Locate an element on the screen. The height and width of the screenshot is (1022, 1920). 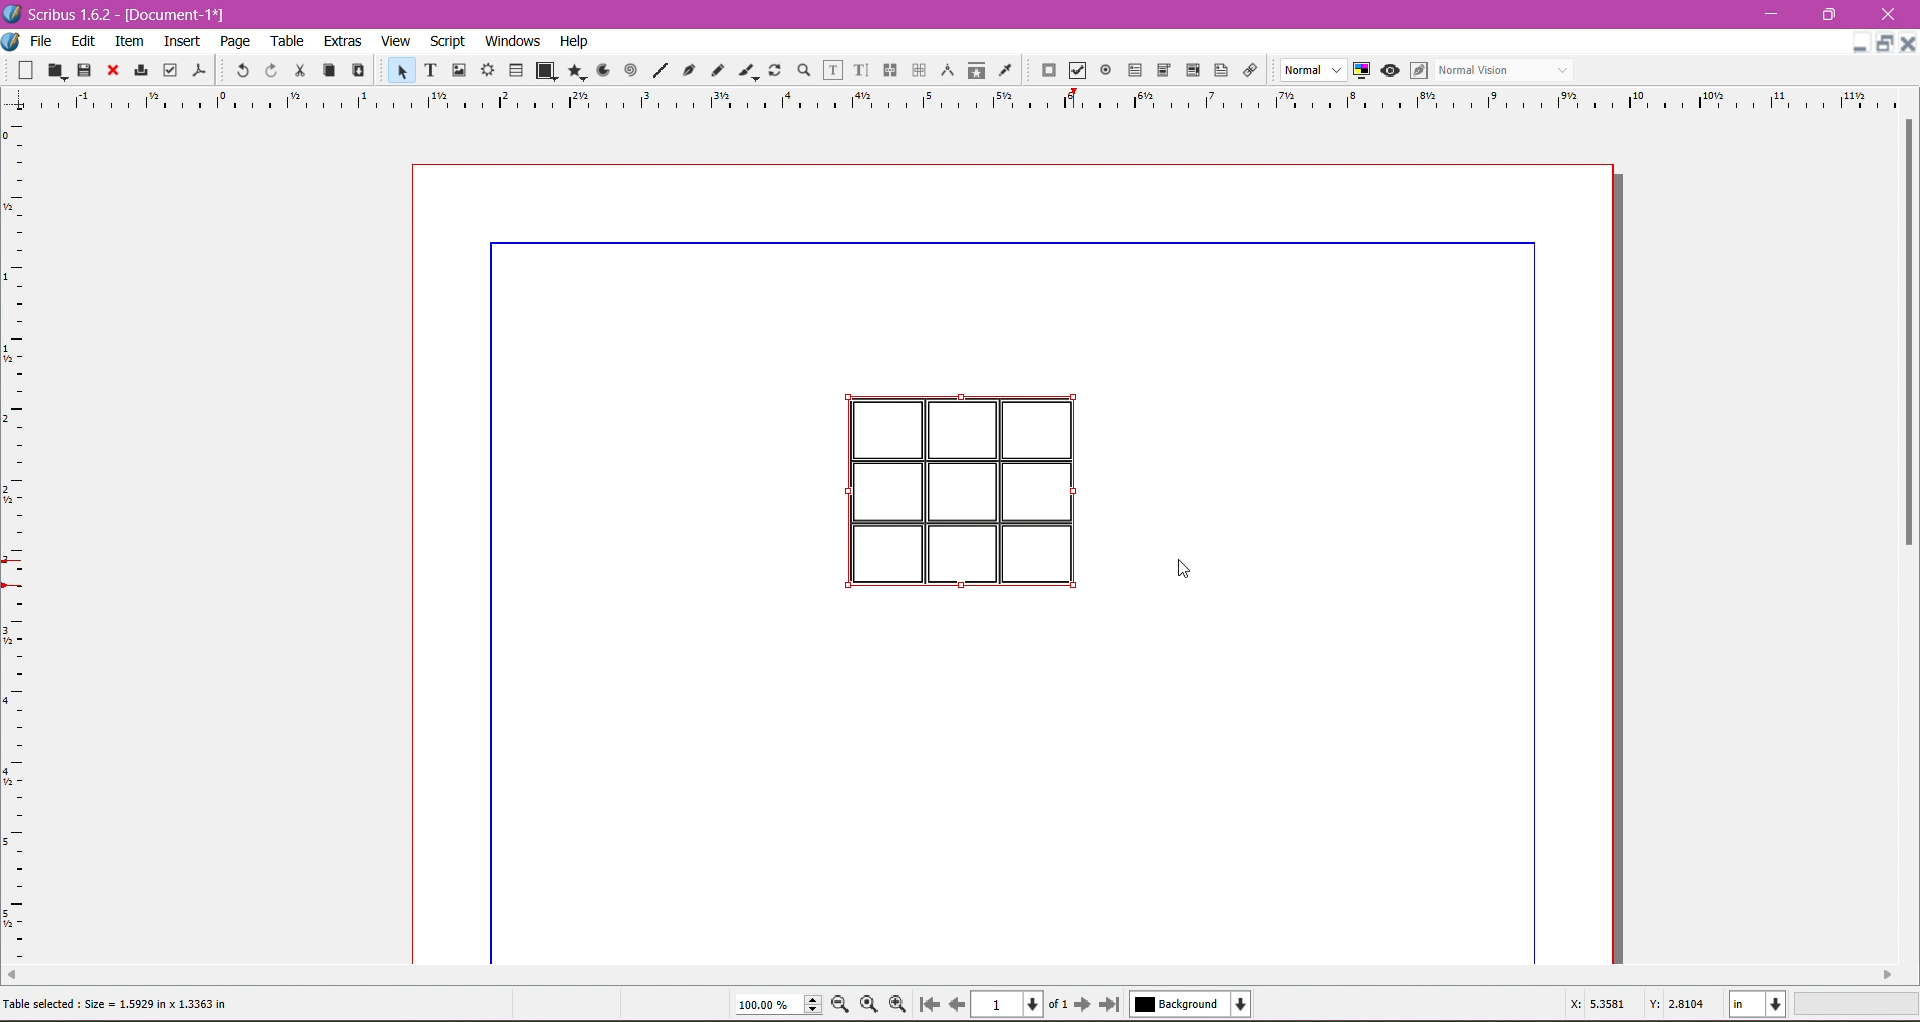
100.00 % is located at coordinates (778, 1005).